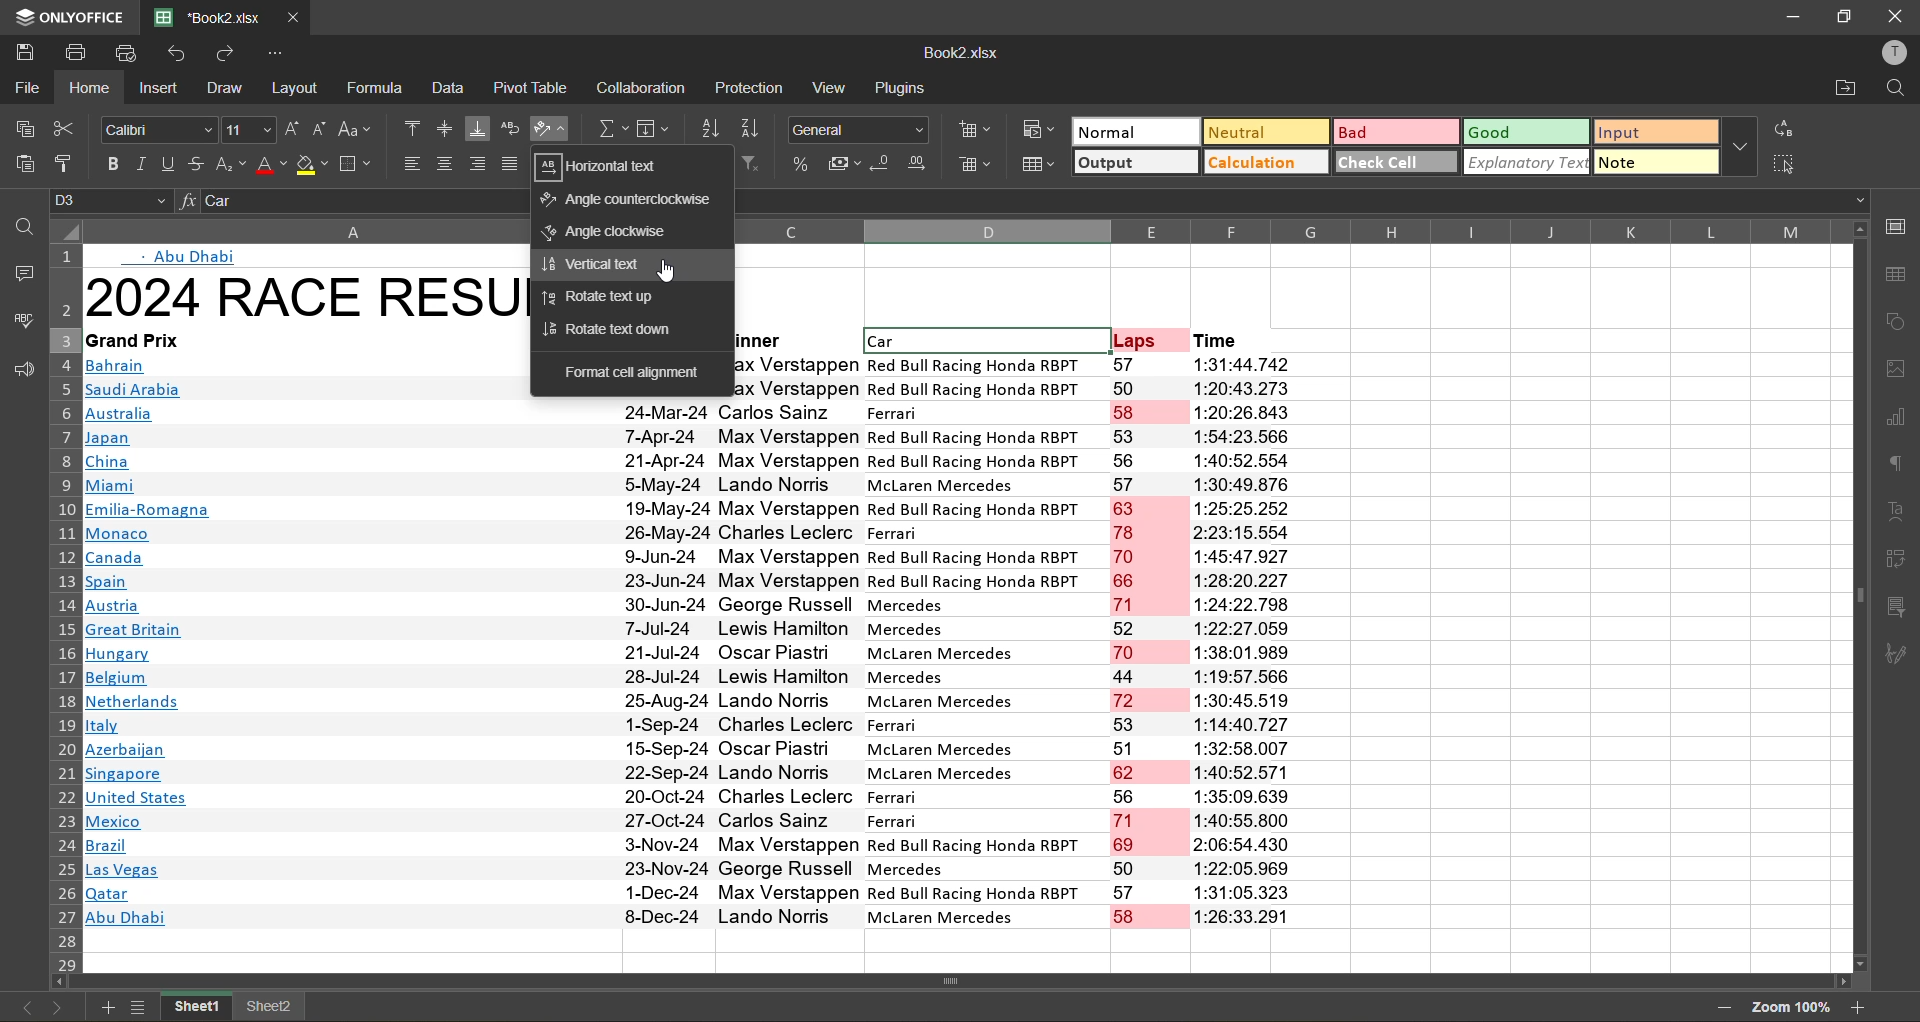  I want to click on layout, so click(298, 89).